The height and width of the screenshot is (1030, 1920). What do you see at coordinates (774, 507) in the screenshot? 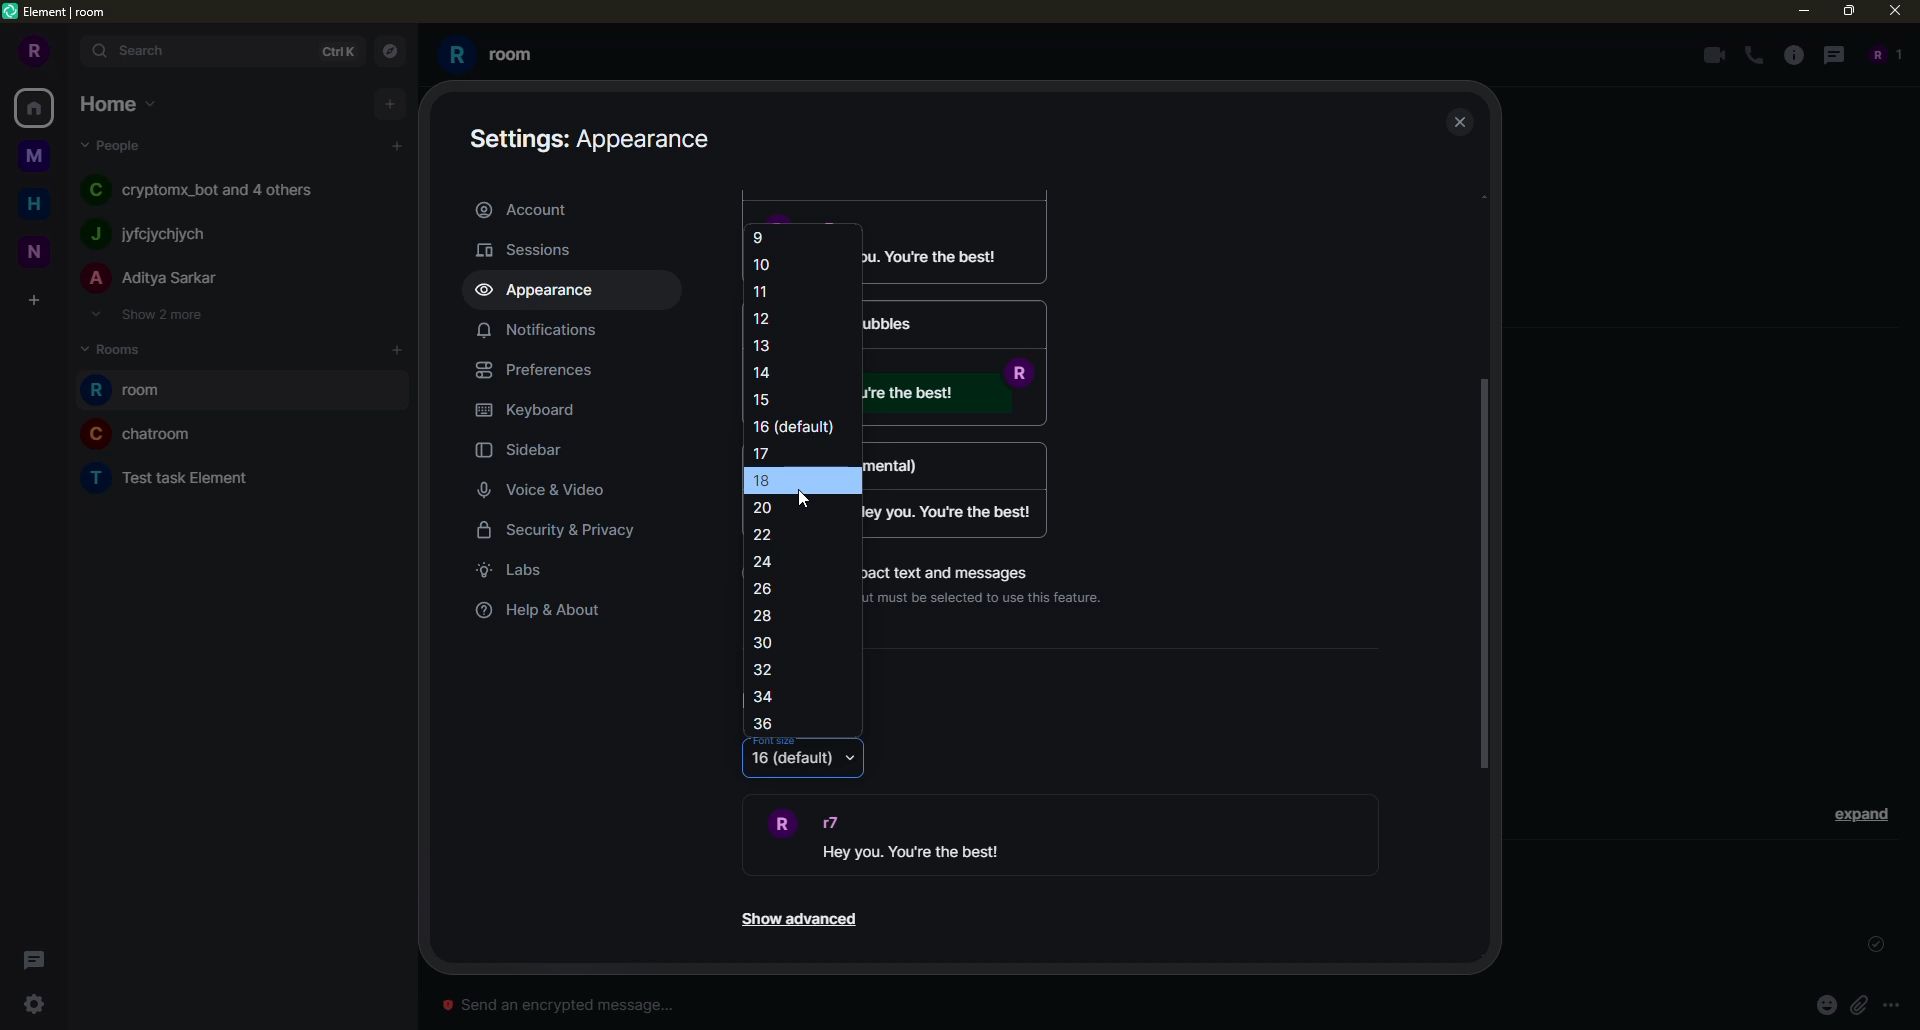
I see `20` at bounding box center [774, 507].